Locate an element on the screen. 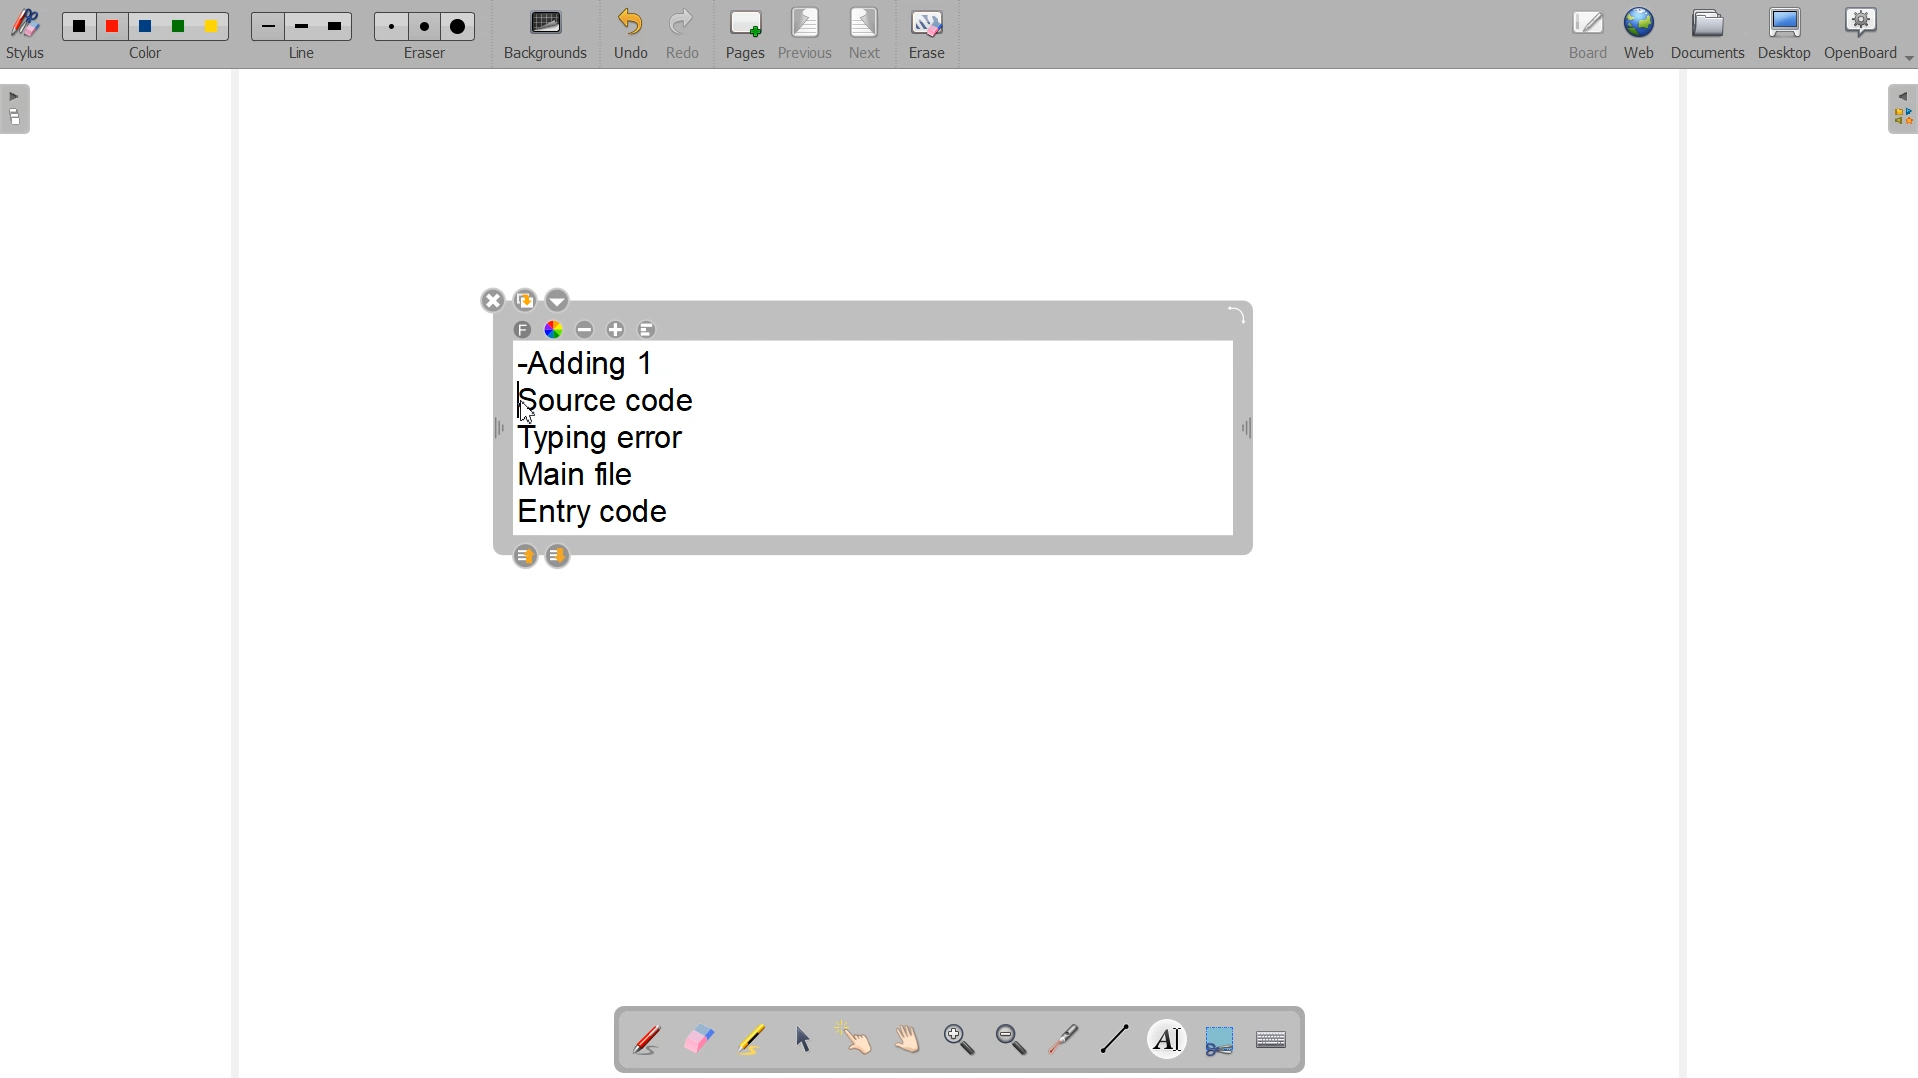  Decrease font size is located at coordinates (585, 328).